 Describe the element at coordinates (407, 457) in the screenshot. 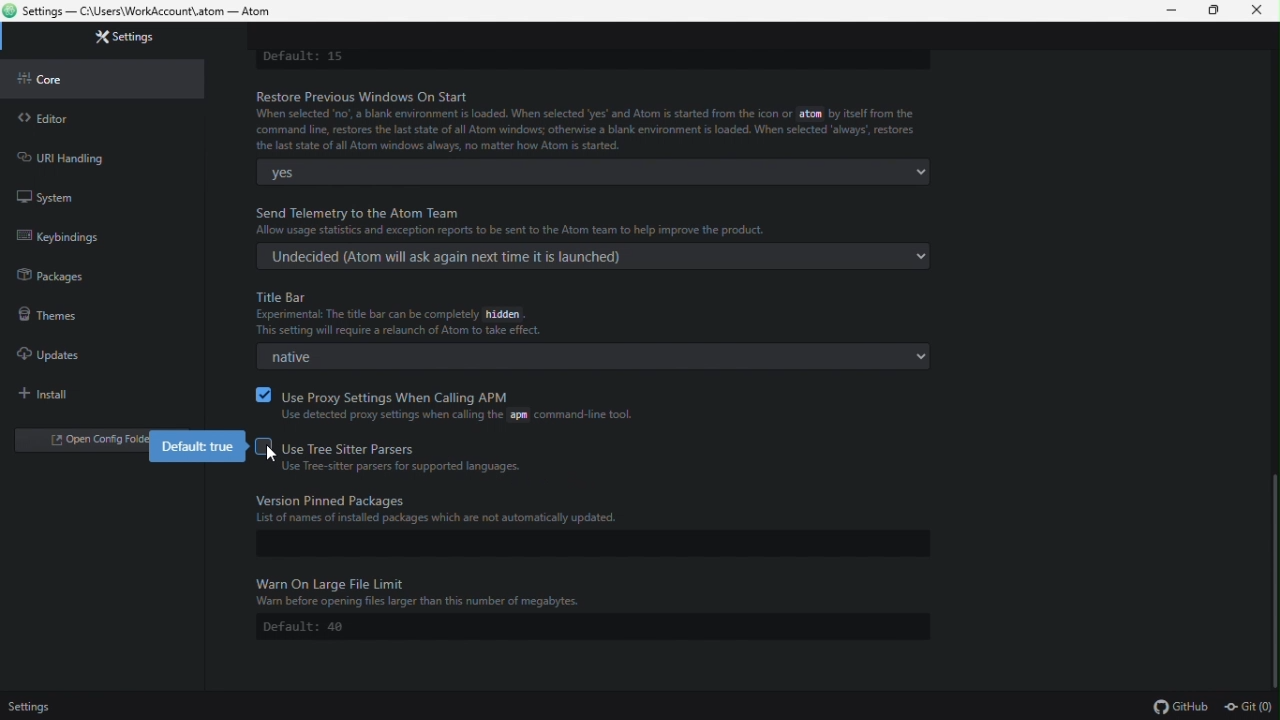

I see `use tree sitter parsers` at that location.